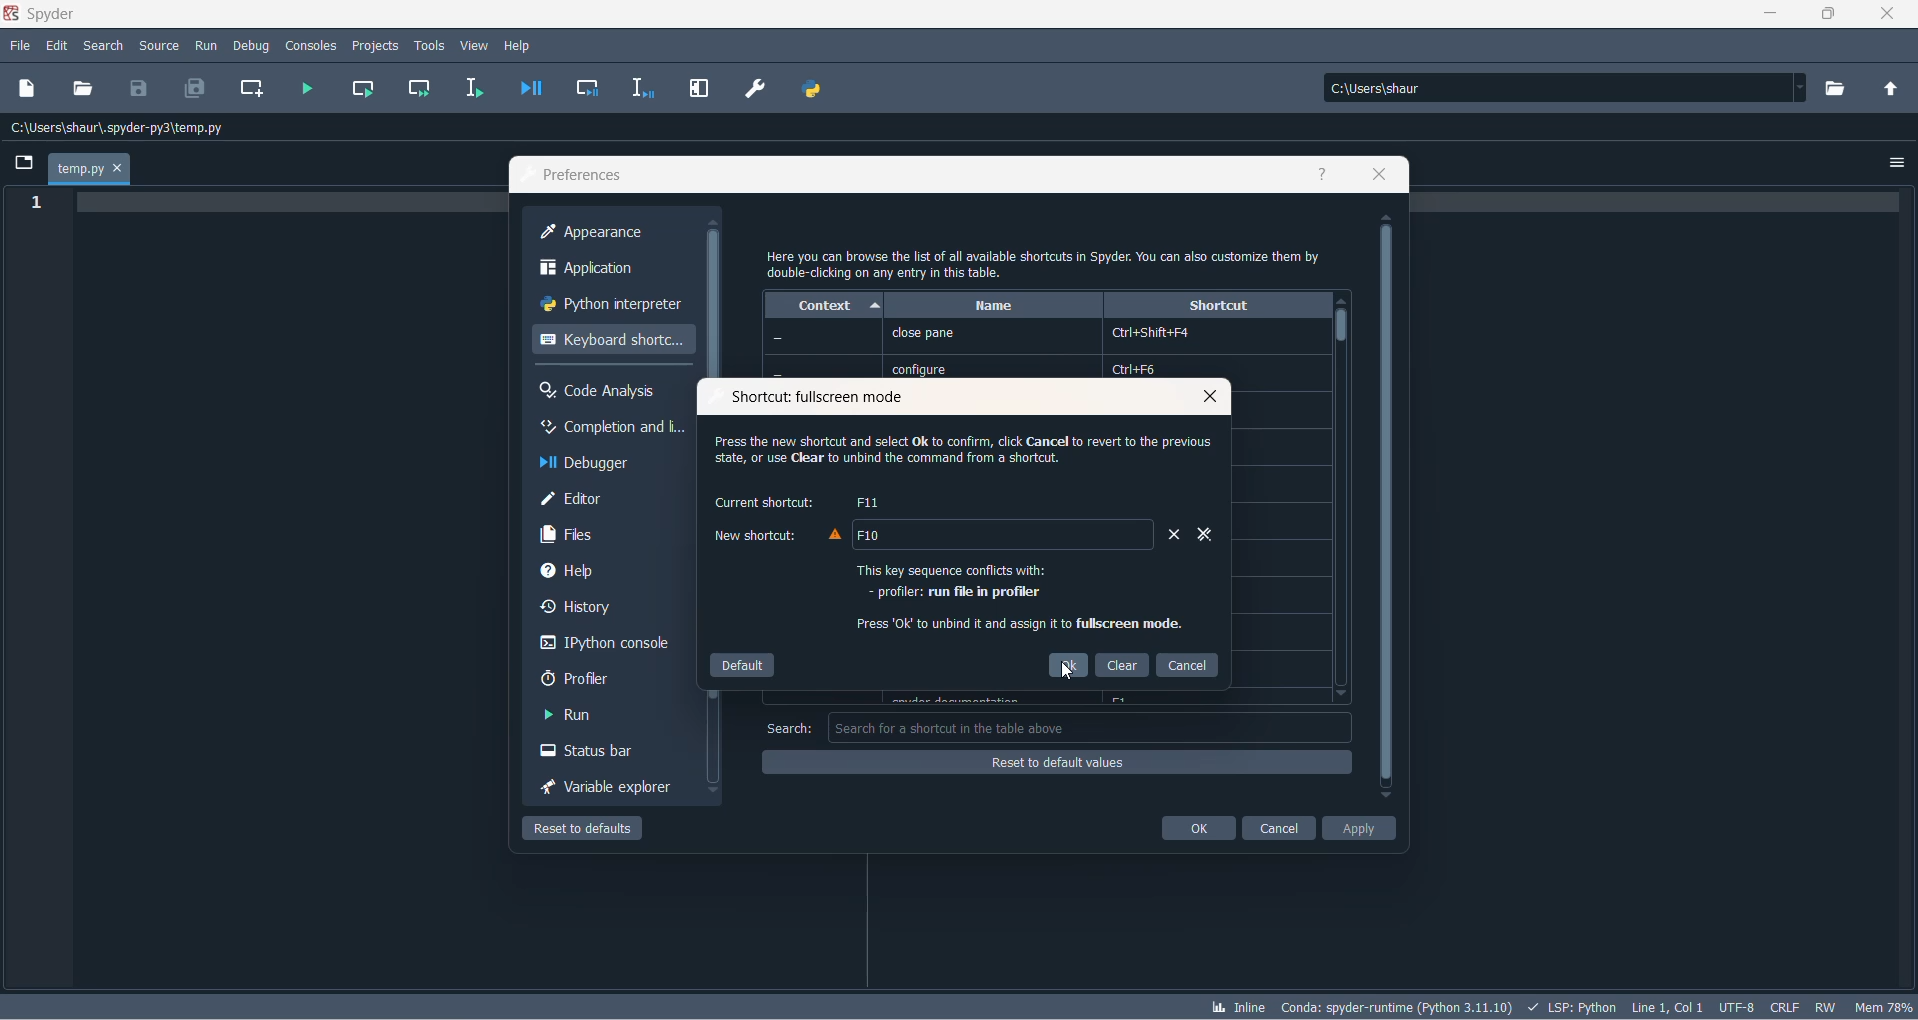  What do you see at coordinates (109, 47) in the screenshot?
I see `search` at bounding box center [109, 47].